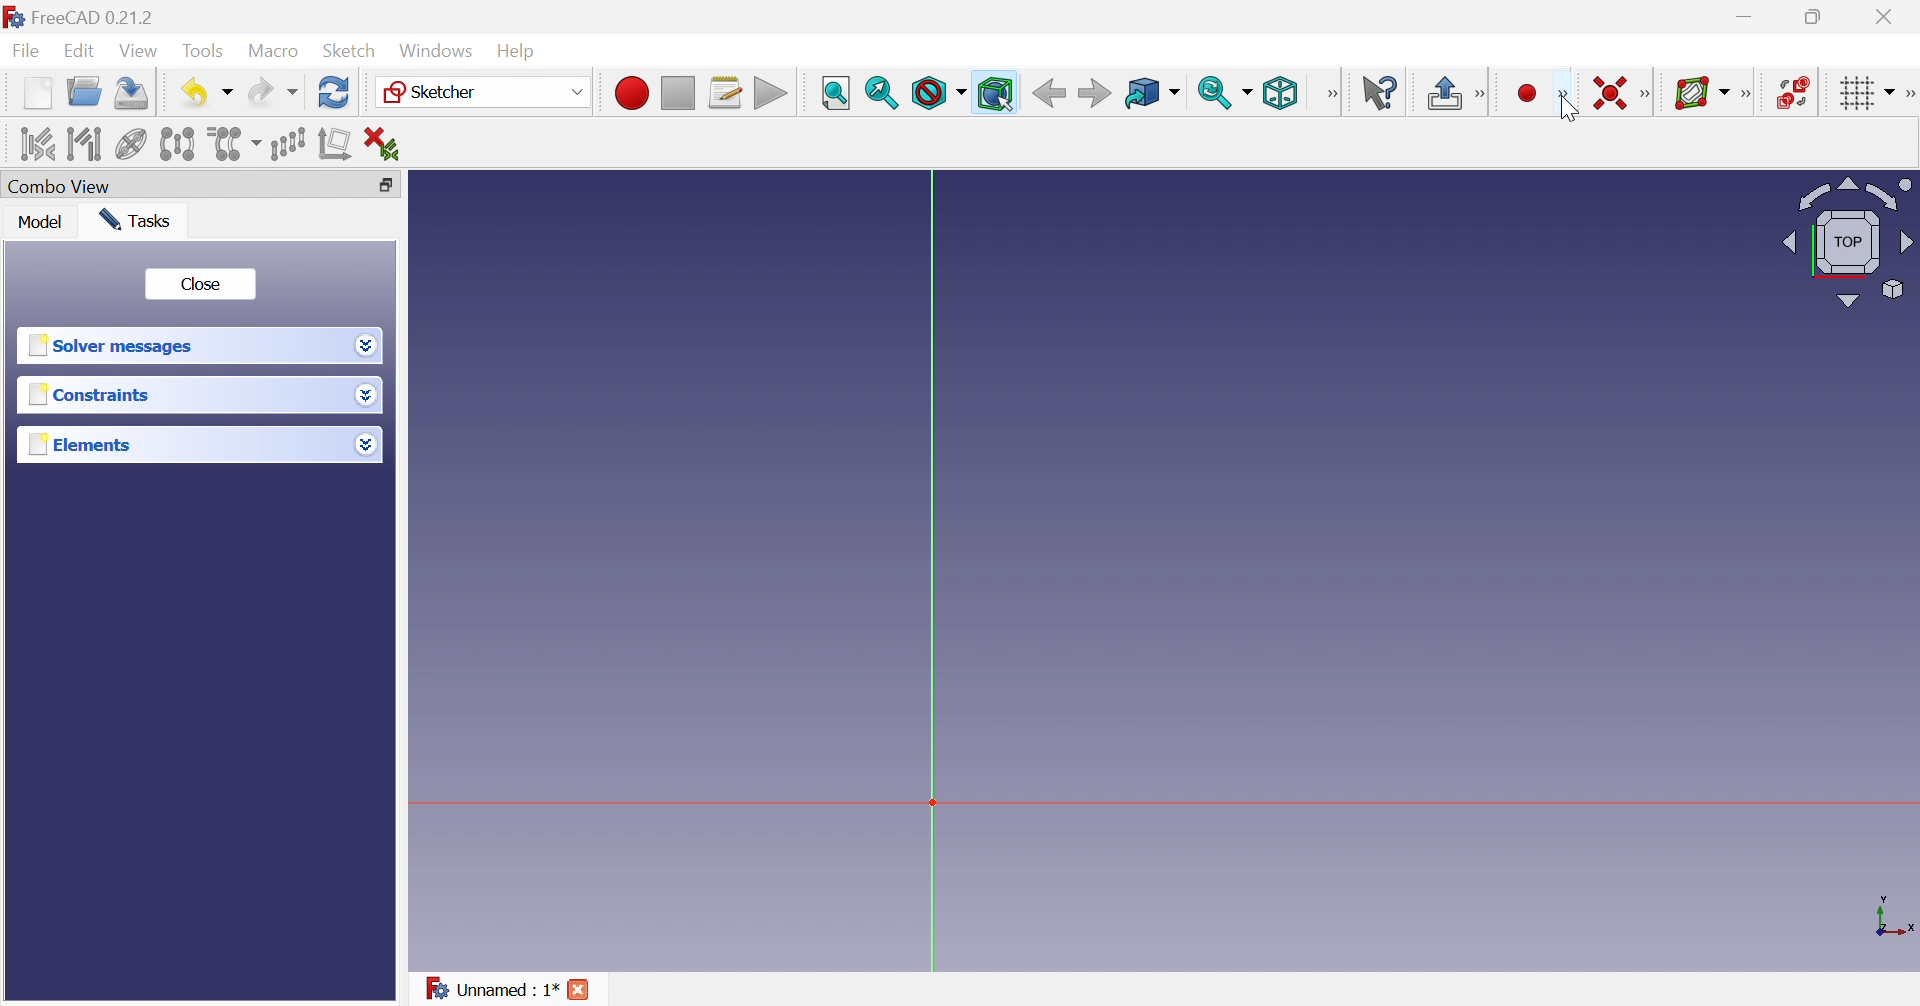 Image resolution: width=1920 pixels, height=1006 pixels. What do you see at coordinates (435, 52) in the screenshot?
I see `Windows` at bounding box center [435, 52].